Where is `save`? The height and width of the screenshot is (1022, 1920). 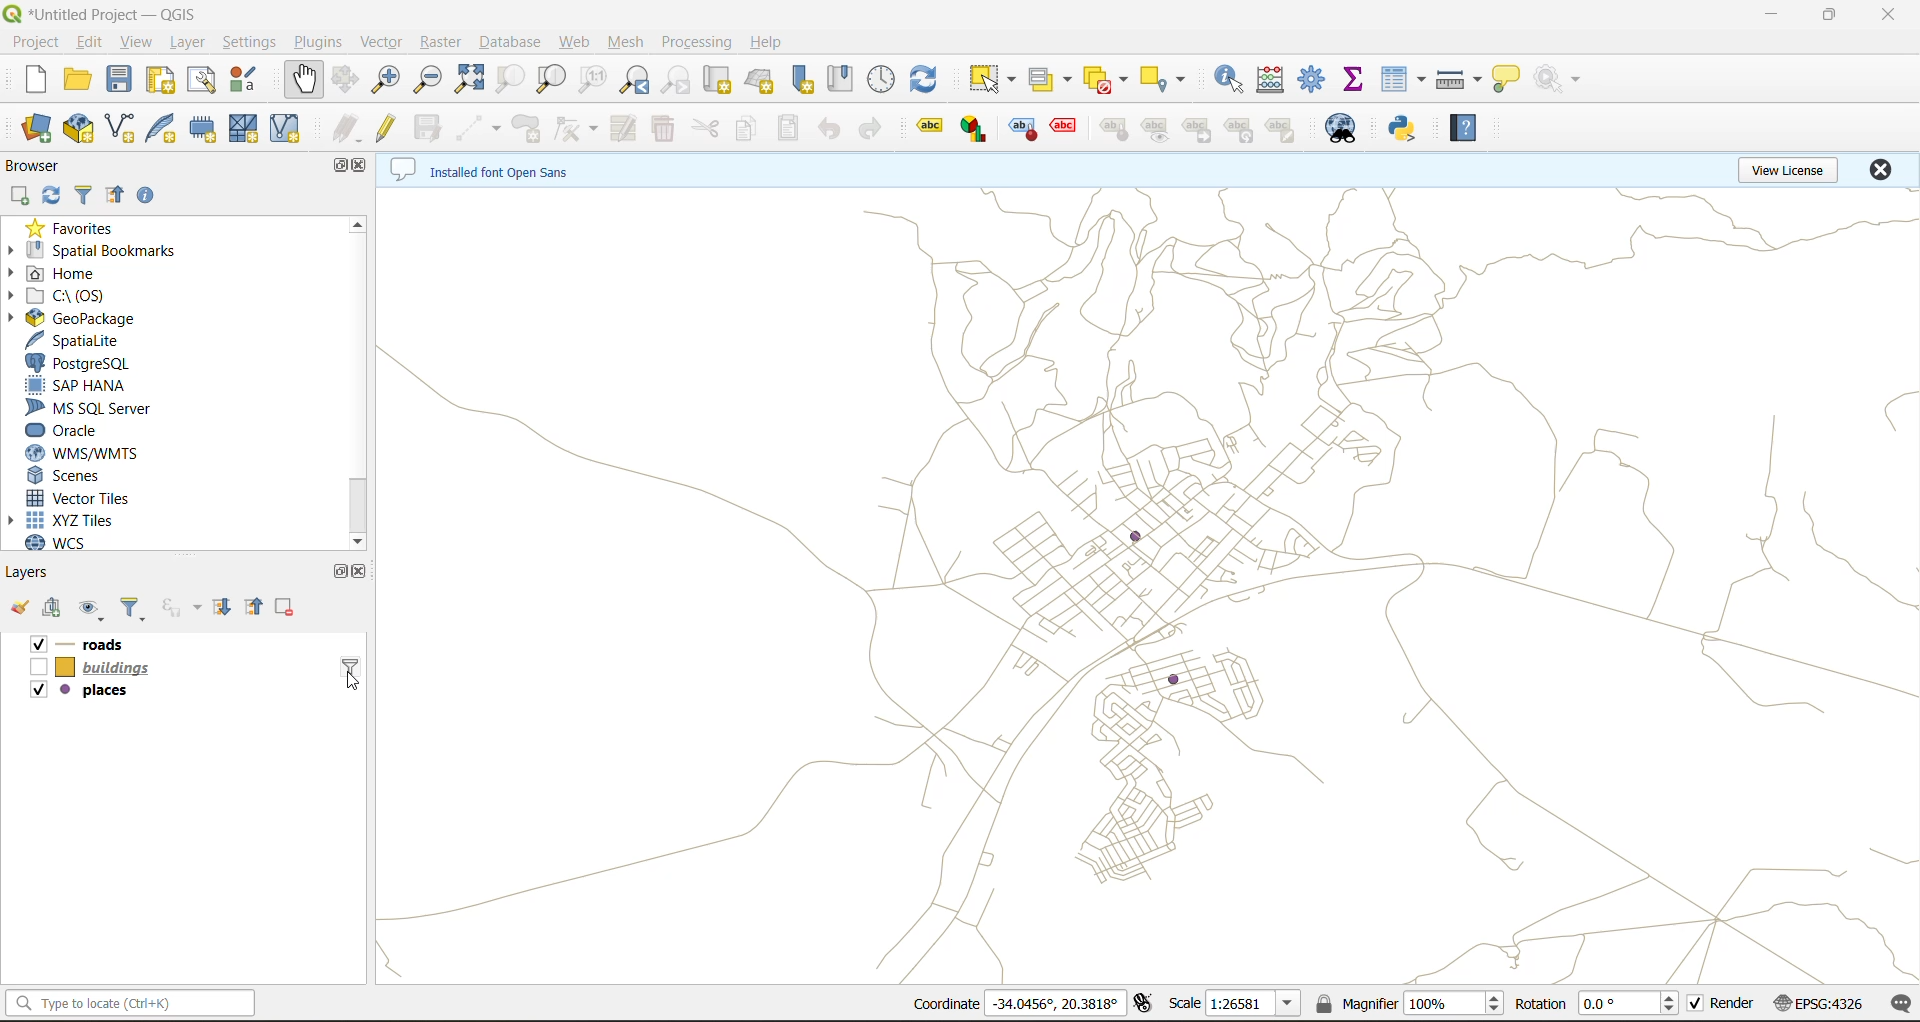
save is located at coordinates (118, 80).